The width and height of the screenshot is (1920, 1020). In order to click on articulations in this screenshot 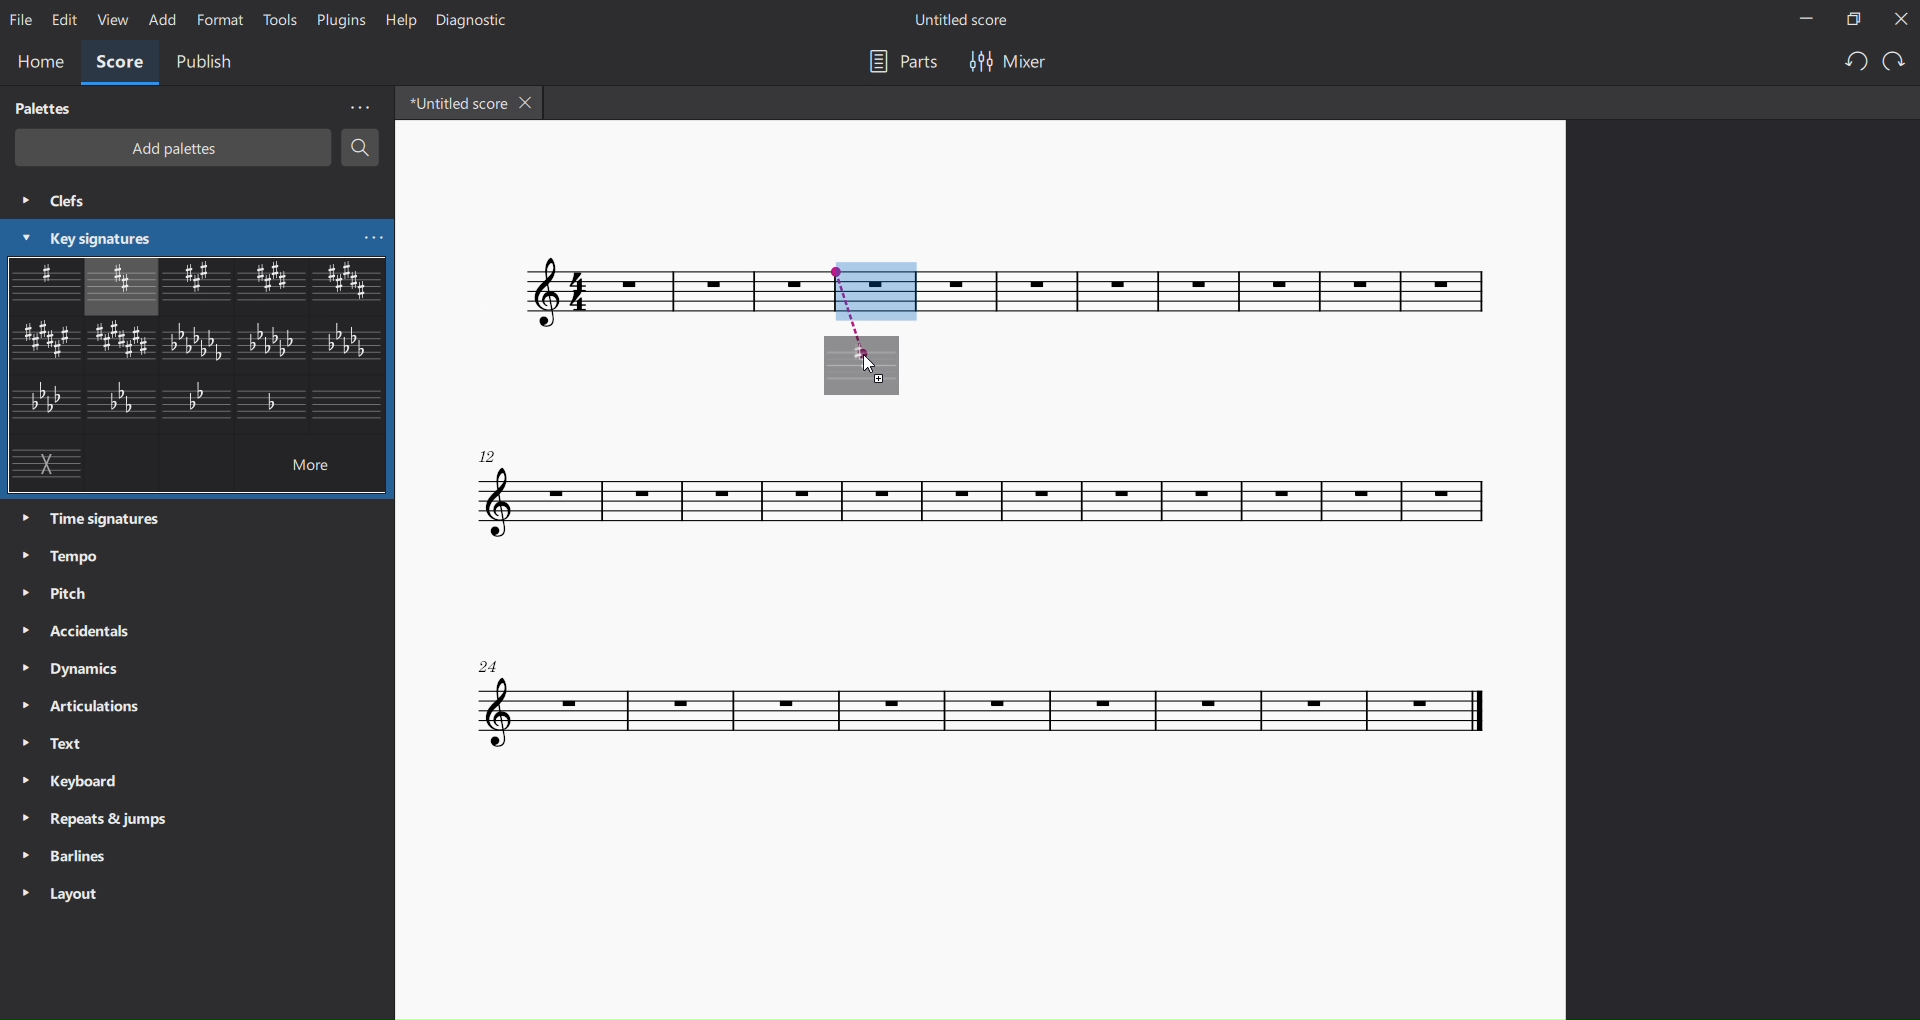, I will do `click(89, 707)`.